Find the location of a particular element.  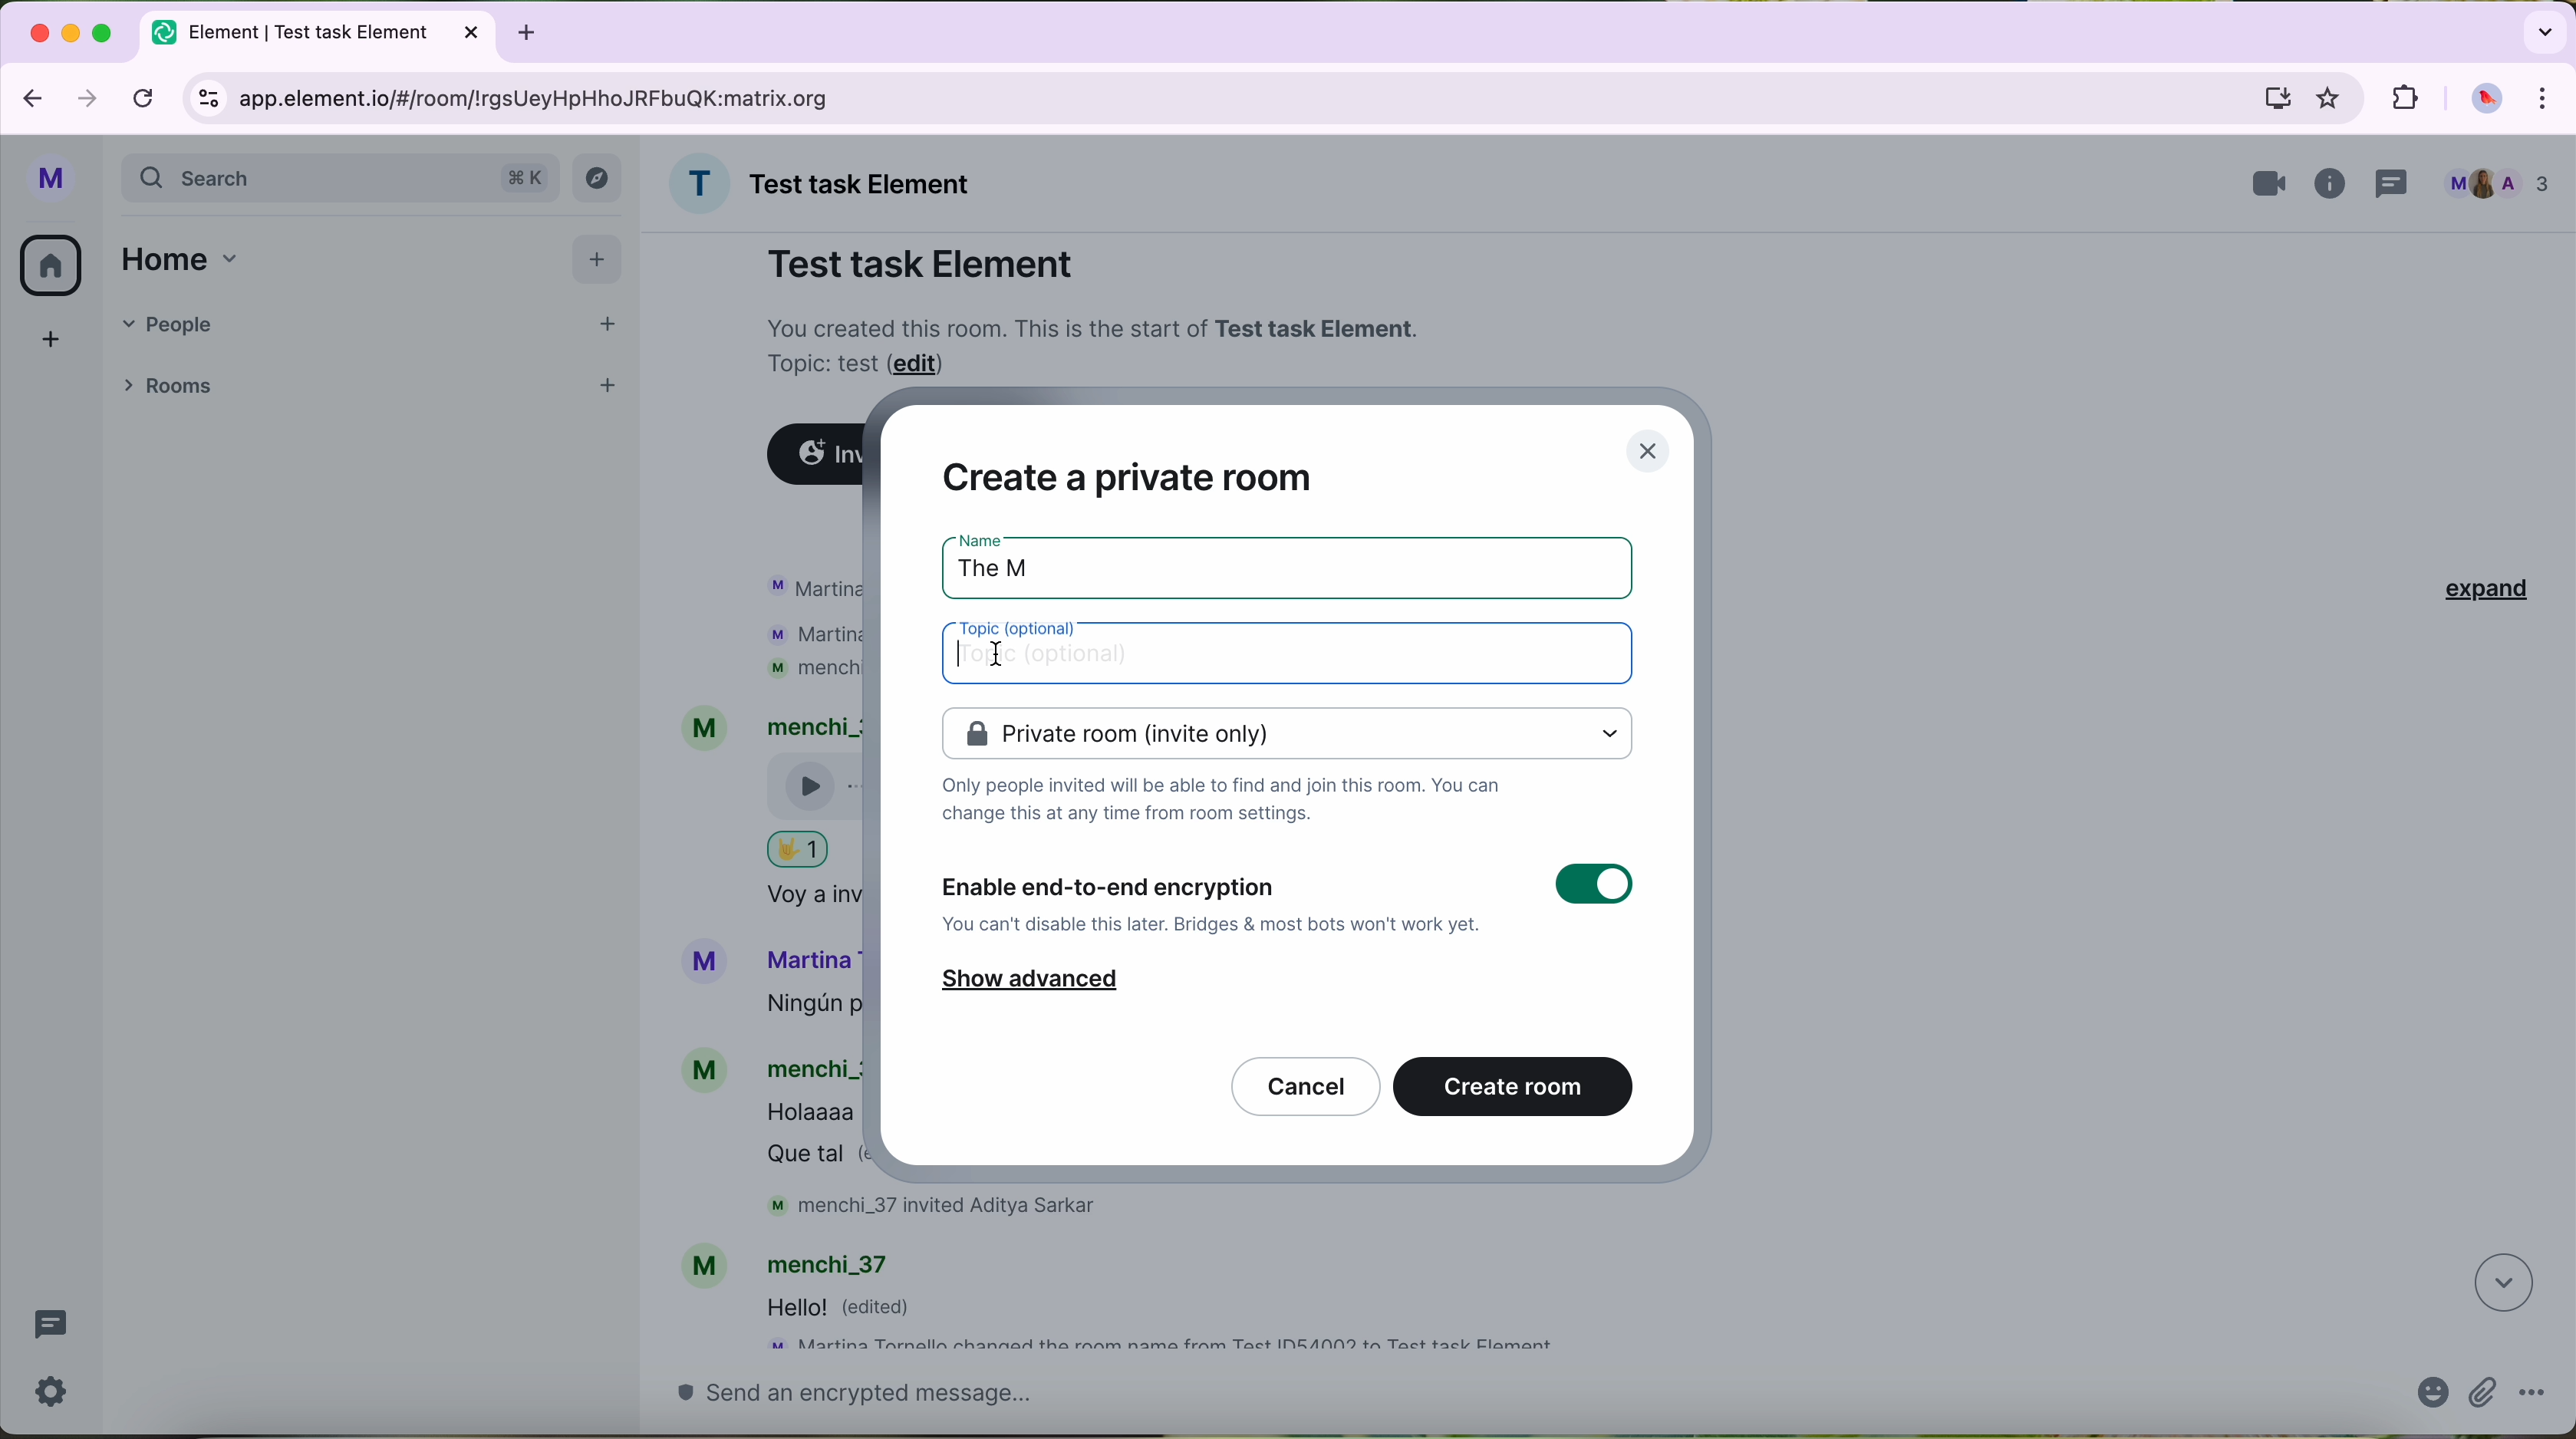

message is located at coordinates (853, 1309).